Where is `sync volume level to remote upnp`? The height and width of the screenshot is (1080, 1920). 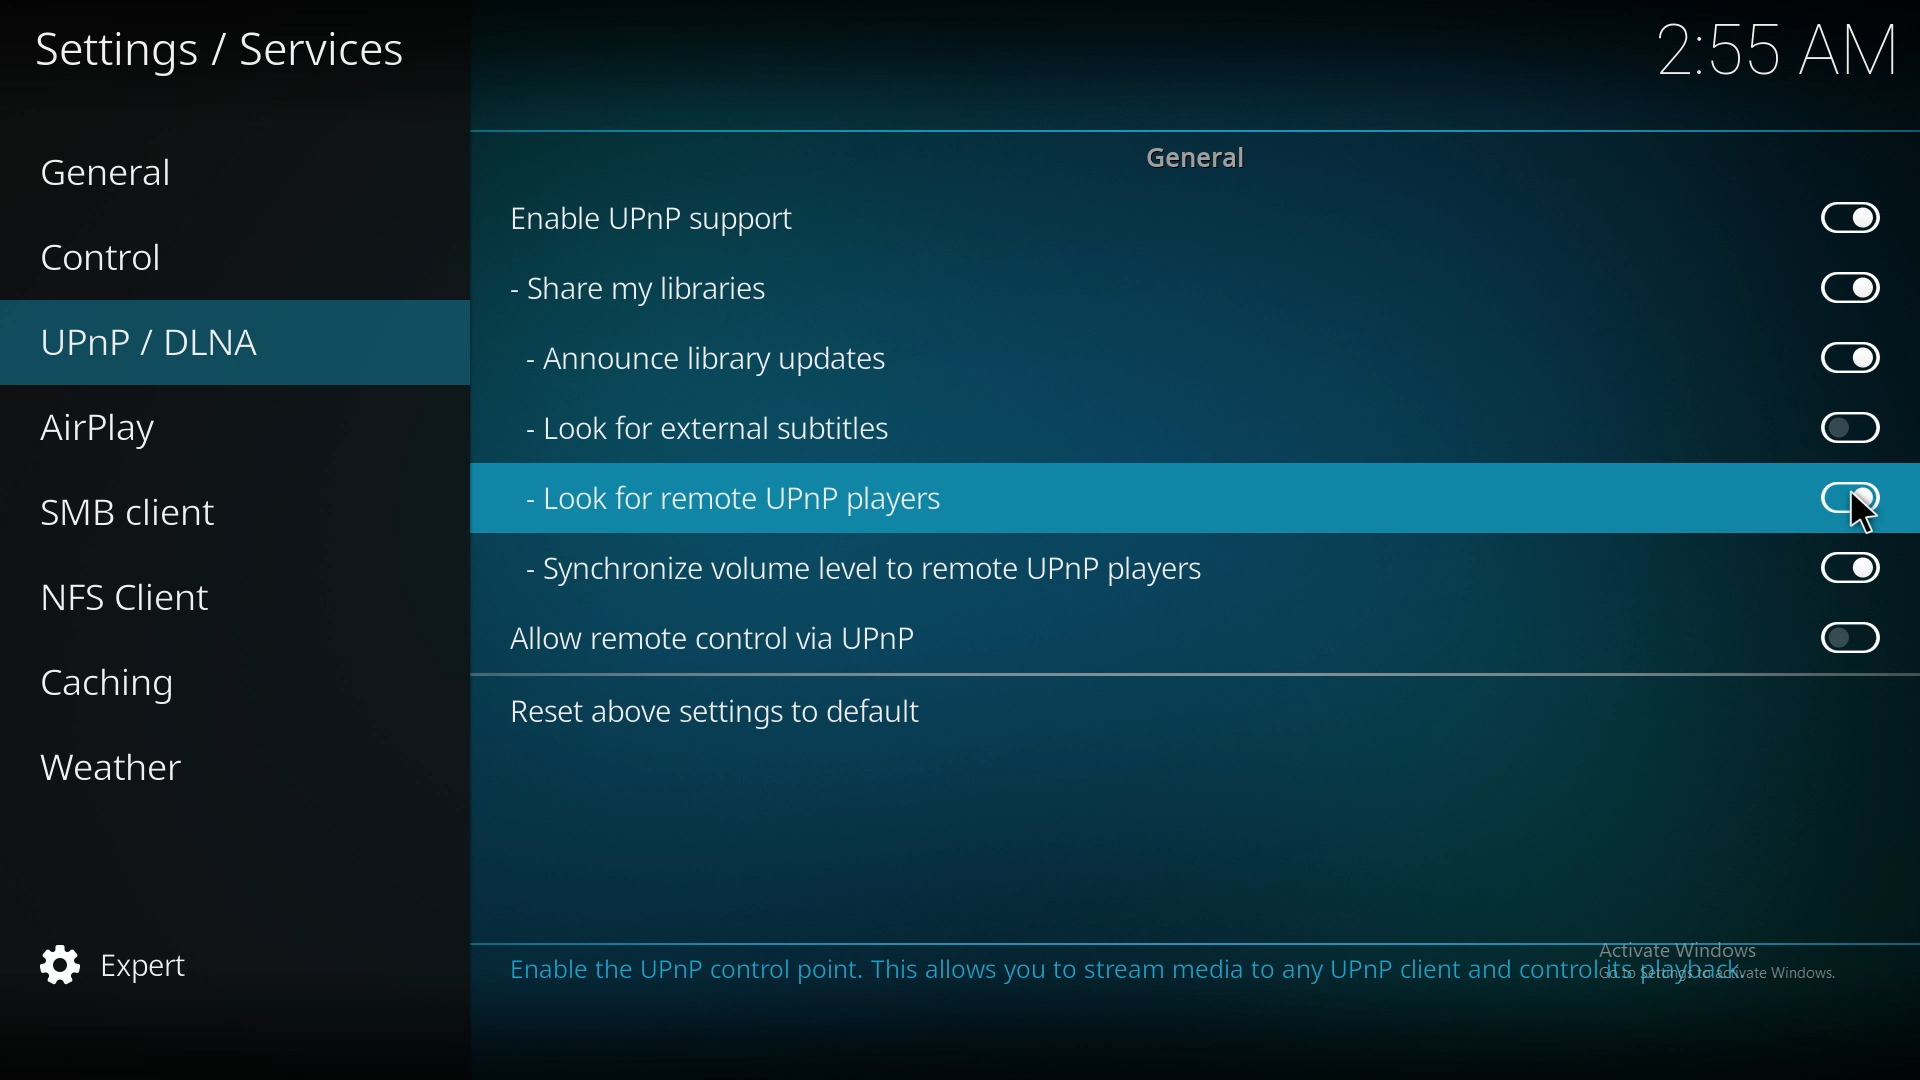 sync volume level to remote upnp is located at coordinates (889, 567).